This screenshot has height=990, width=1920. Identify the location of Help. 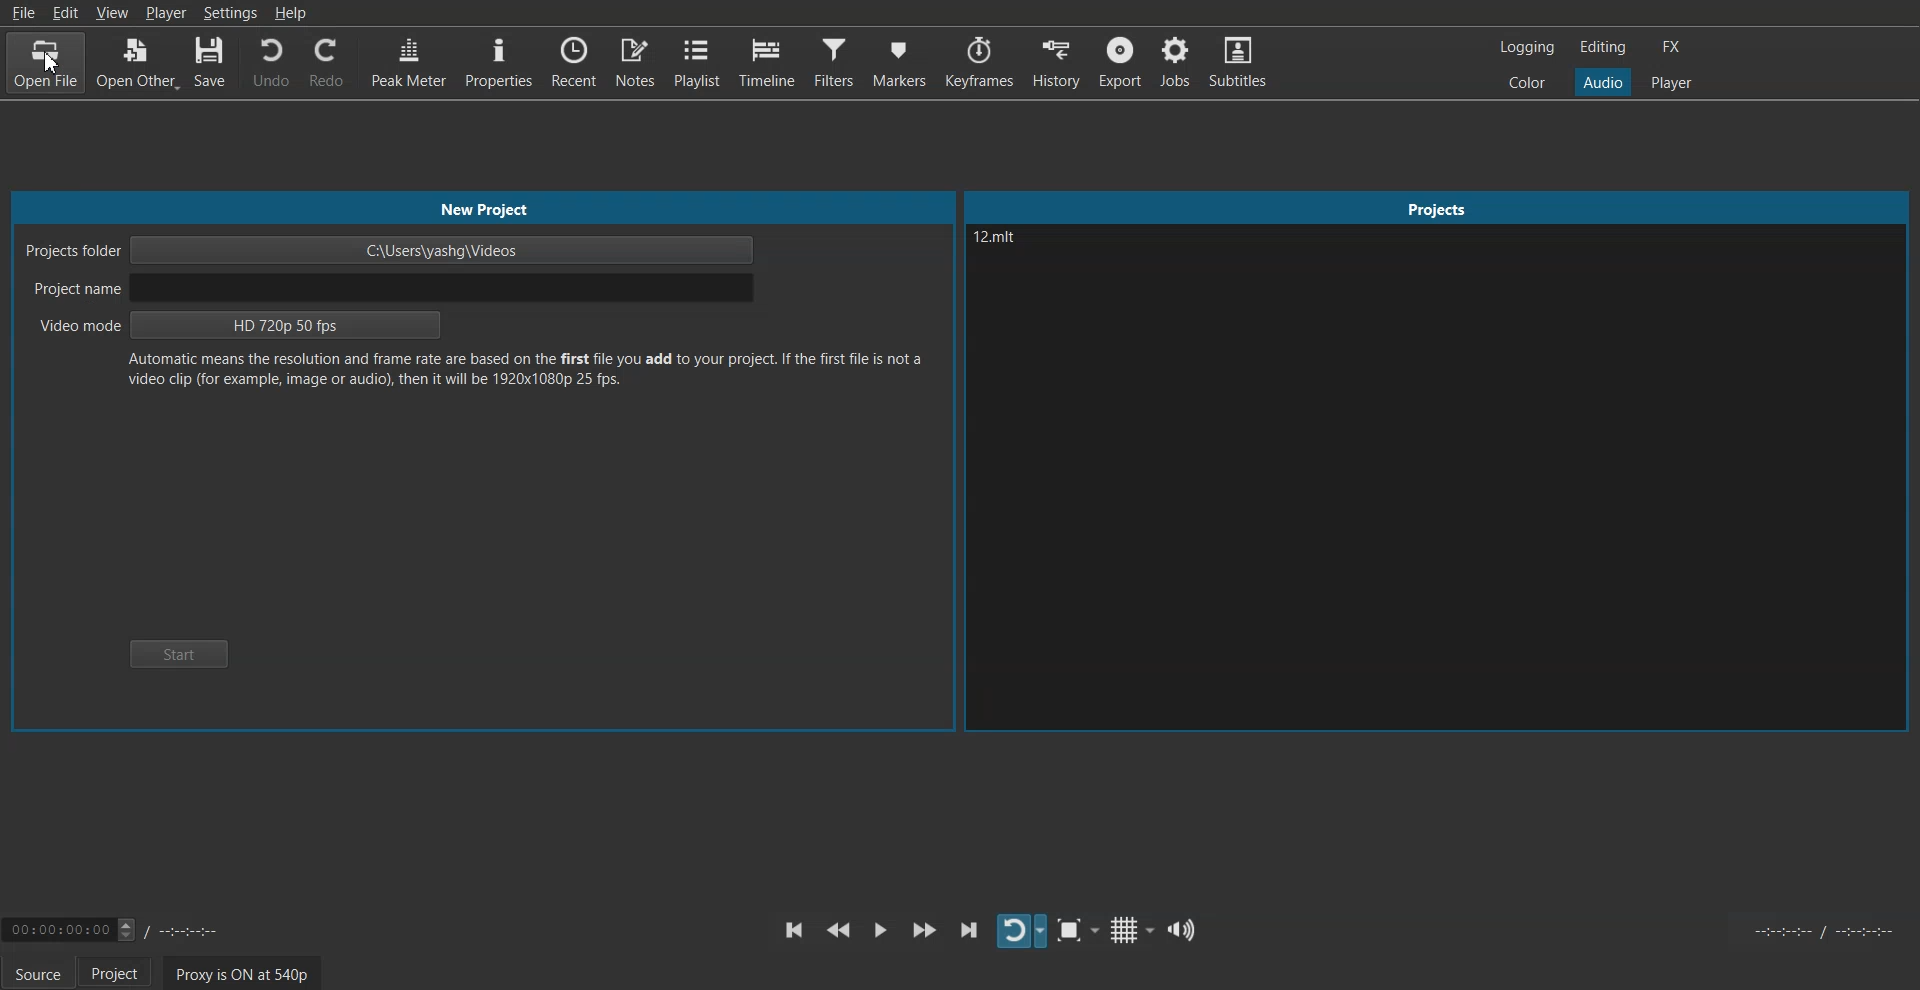
(290, 12).